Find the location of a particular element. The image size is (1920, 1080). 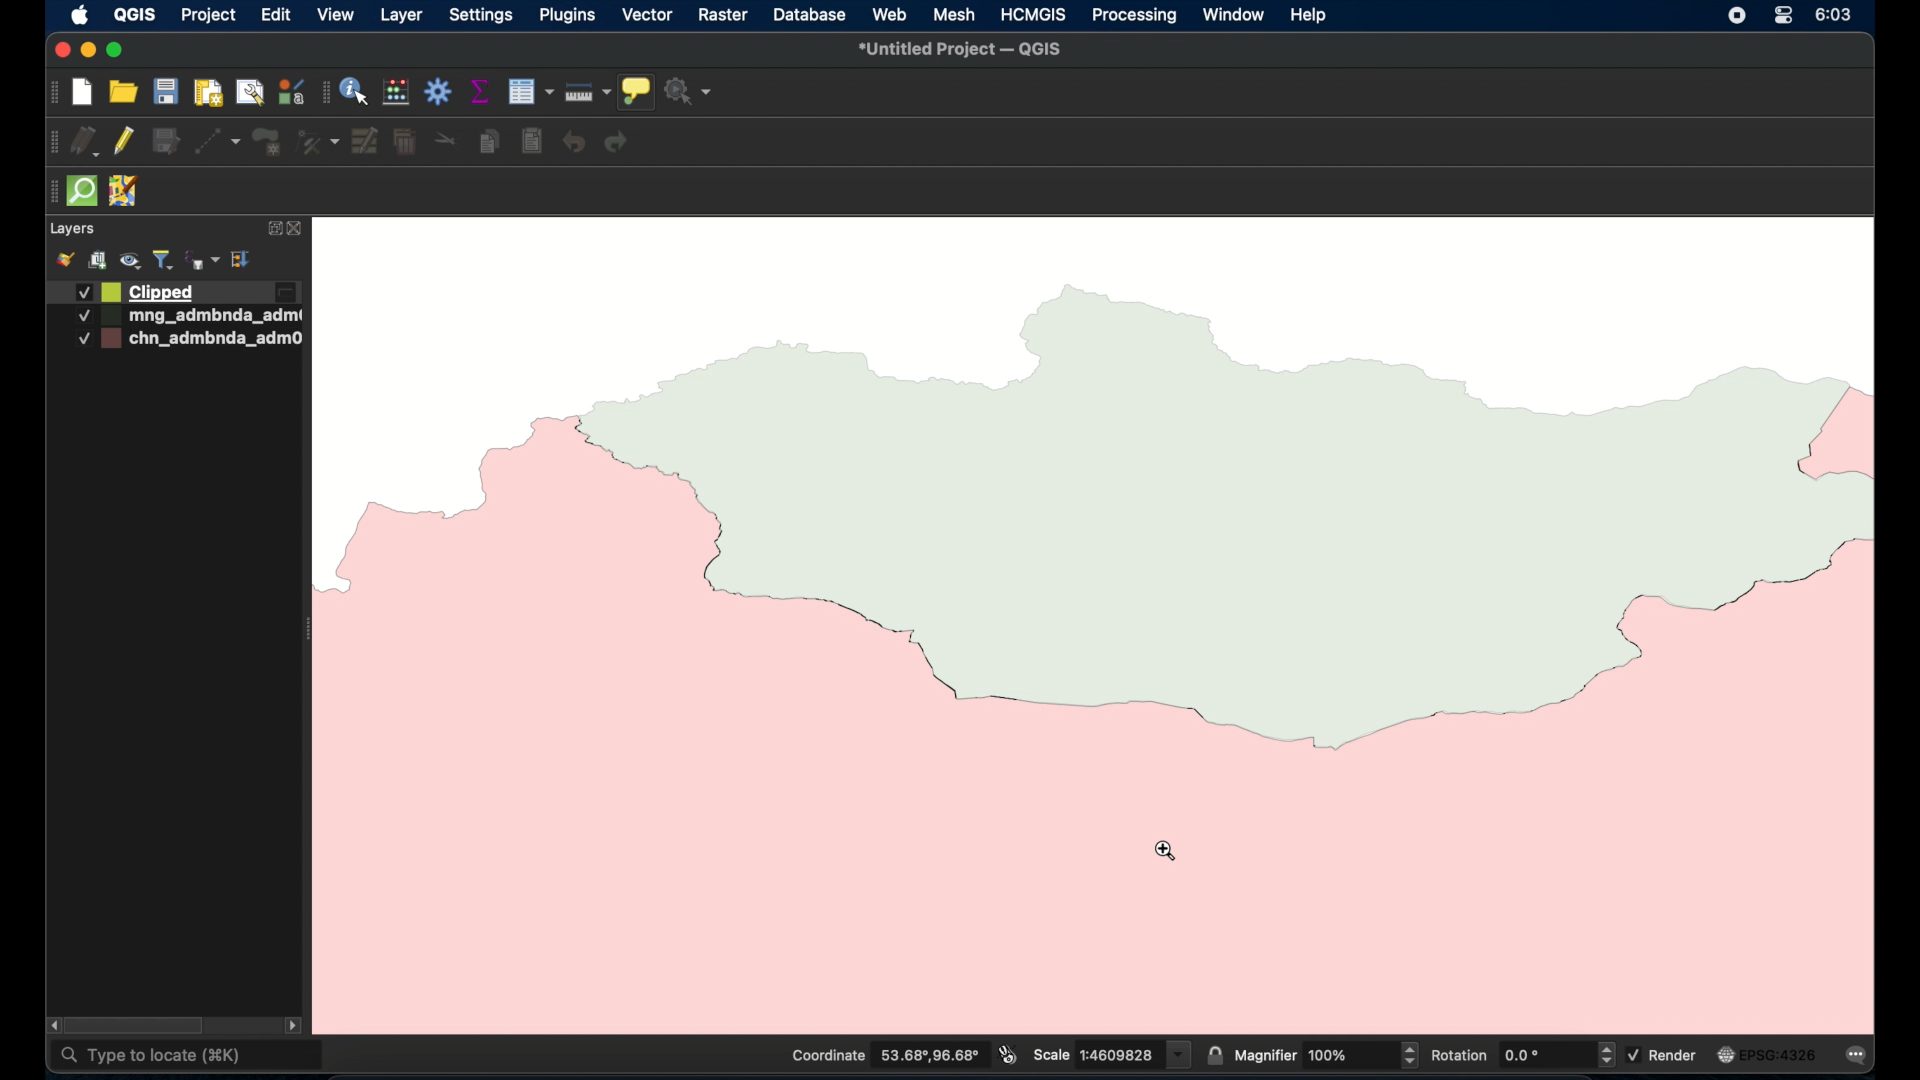

close is located at coordinates (299, 229).